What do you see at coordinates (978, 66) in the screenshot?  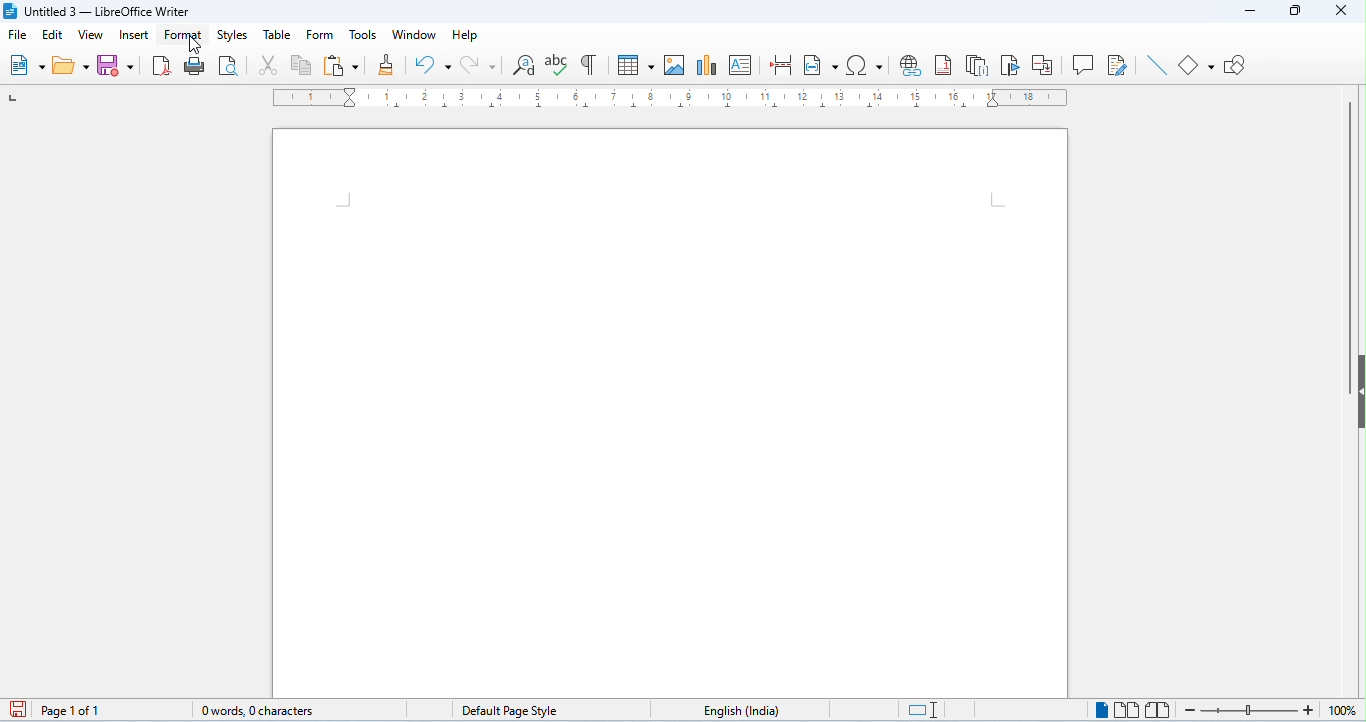 I see `insert and note` at bounding box center [978, 66].